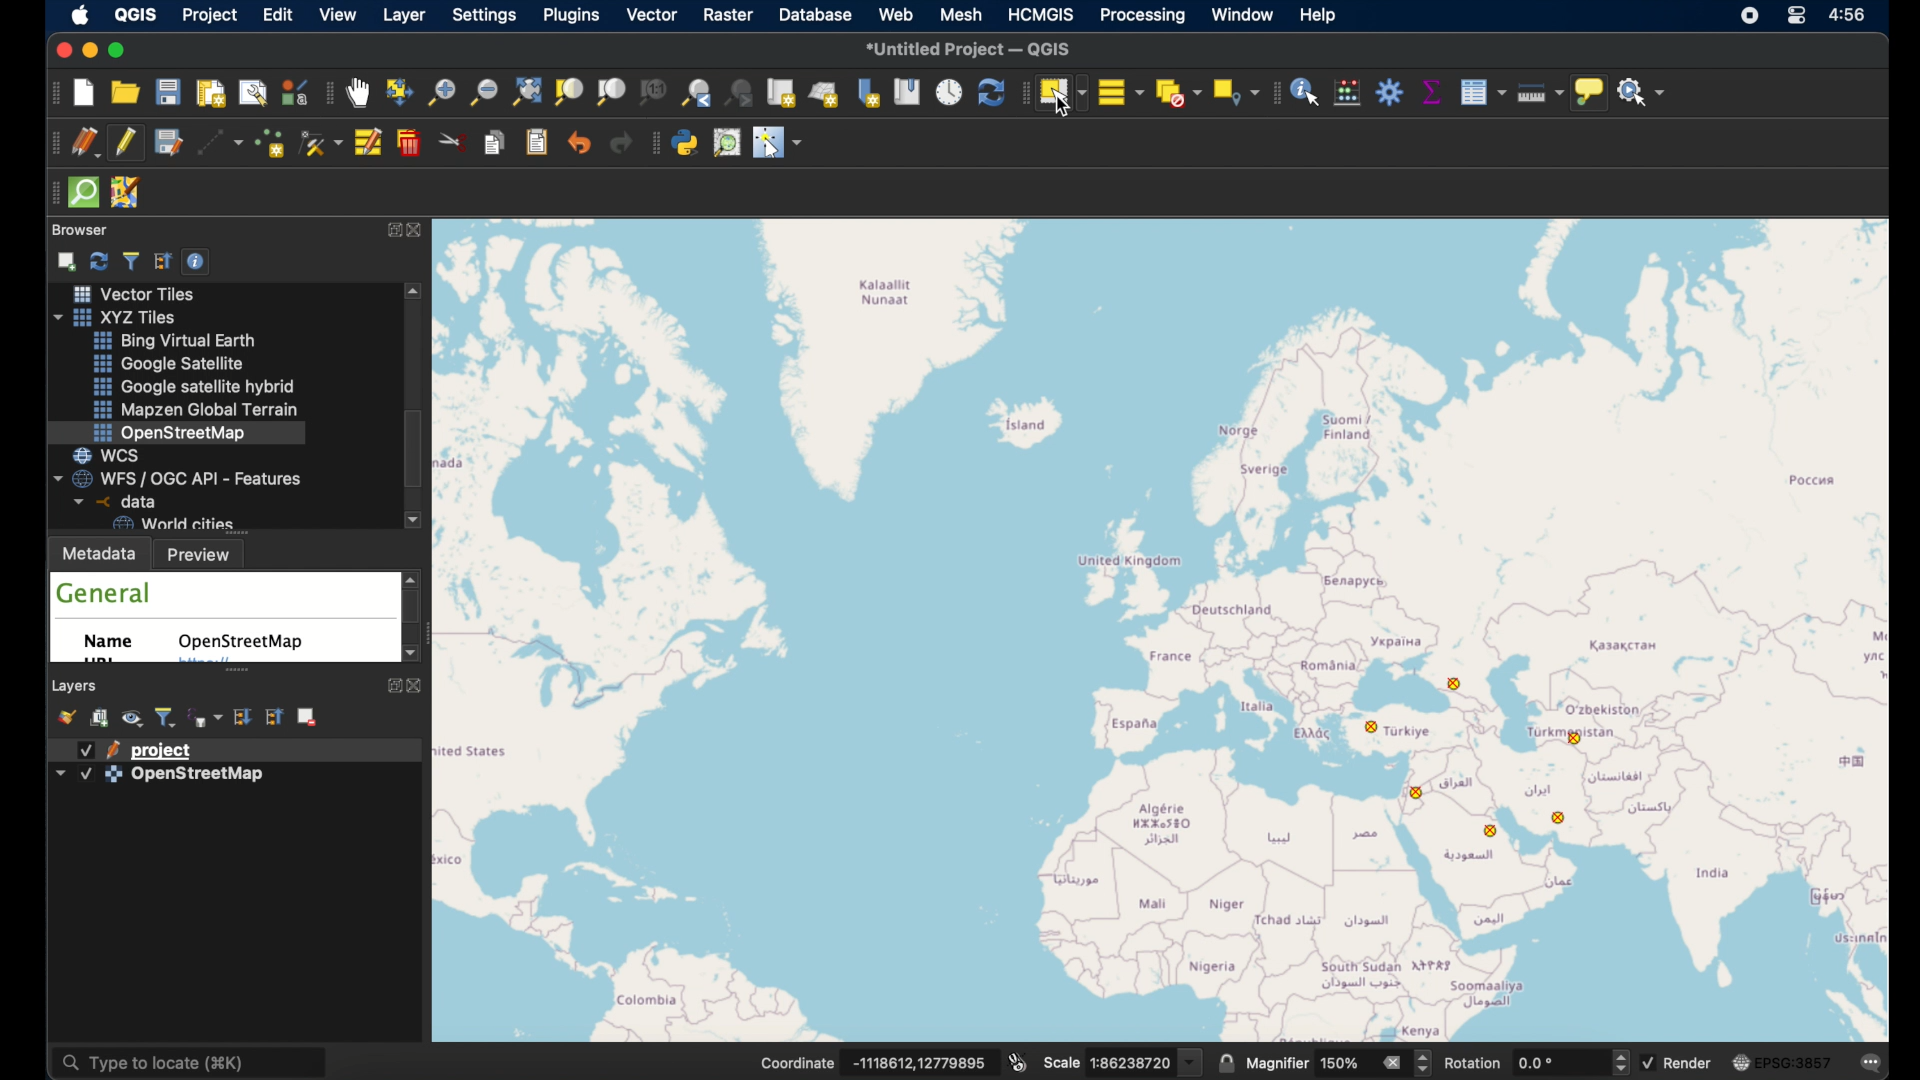 This screenshot has height=1080, width=1920. Describe the element at coordinates (135, 720) in the screenshot. I see `manage map themes` at that location.